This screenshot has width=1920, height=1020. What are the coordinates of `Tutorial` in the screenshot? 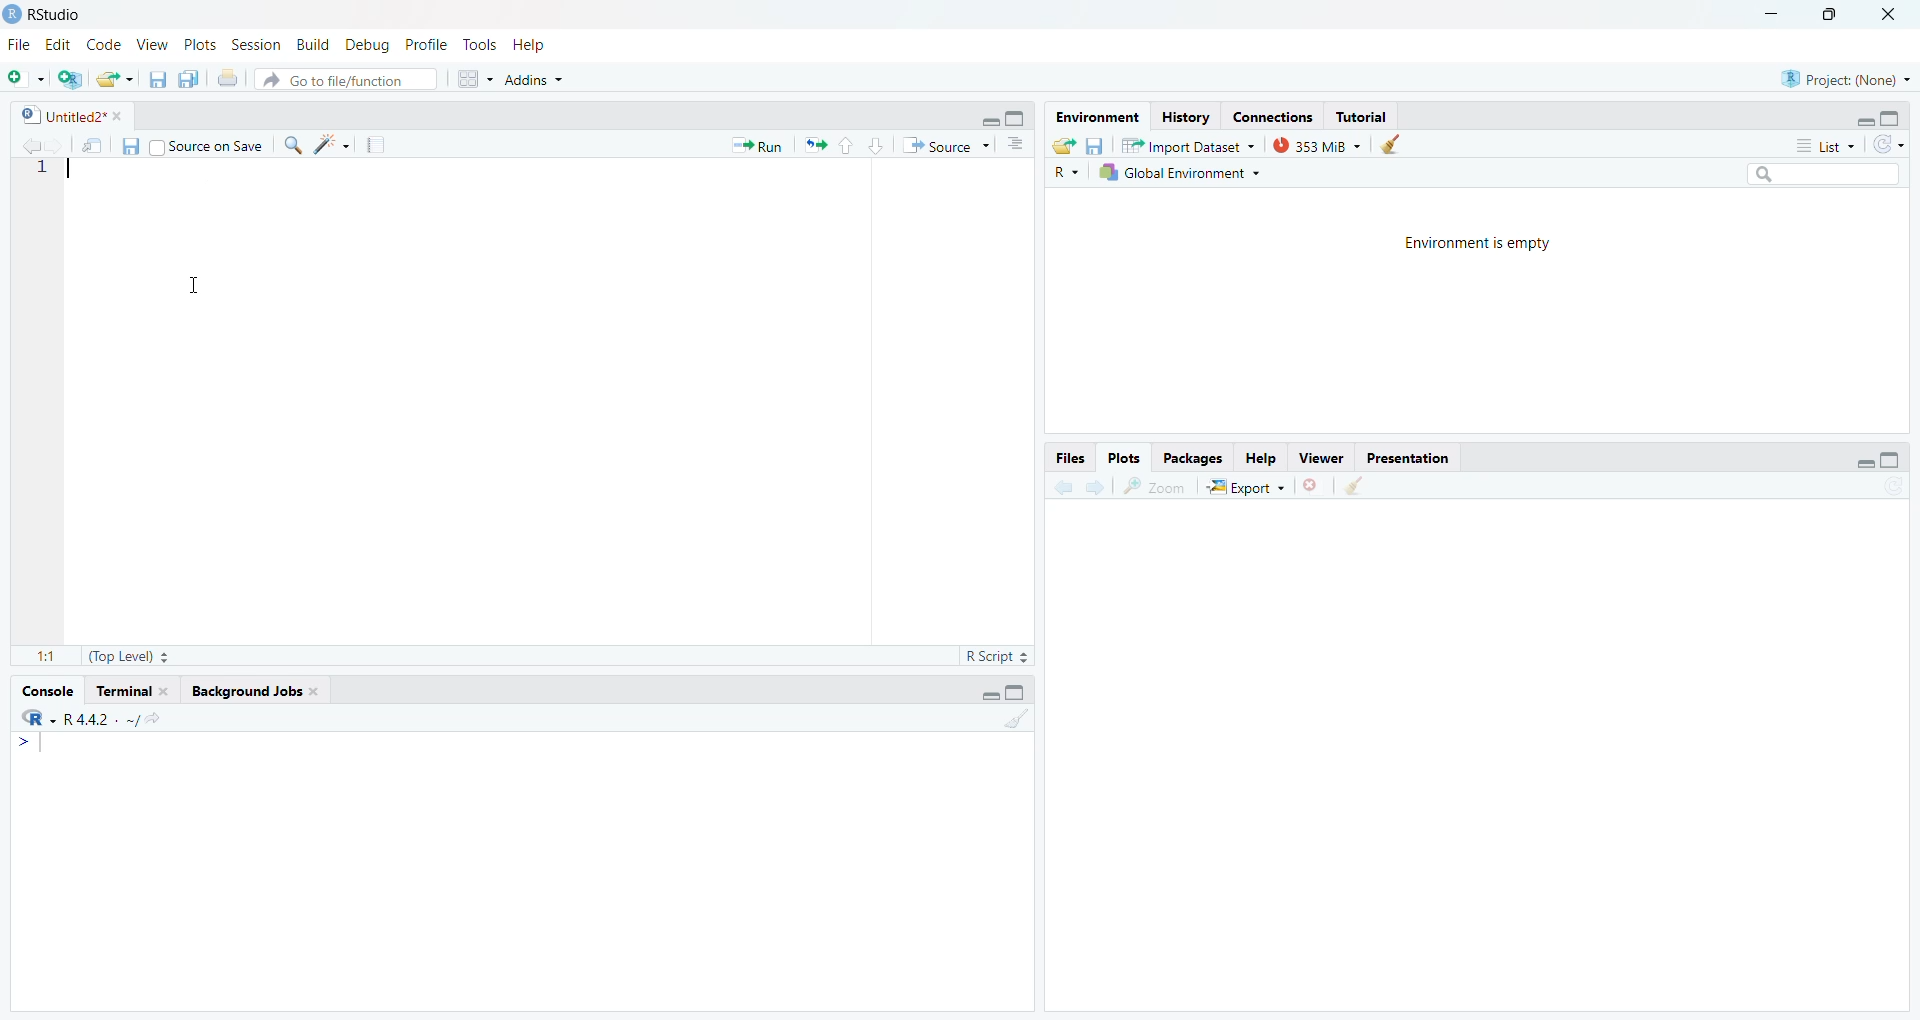 It's located at (1360, 115).